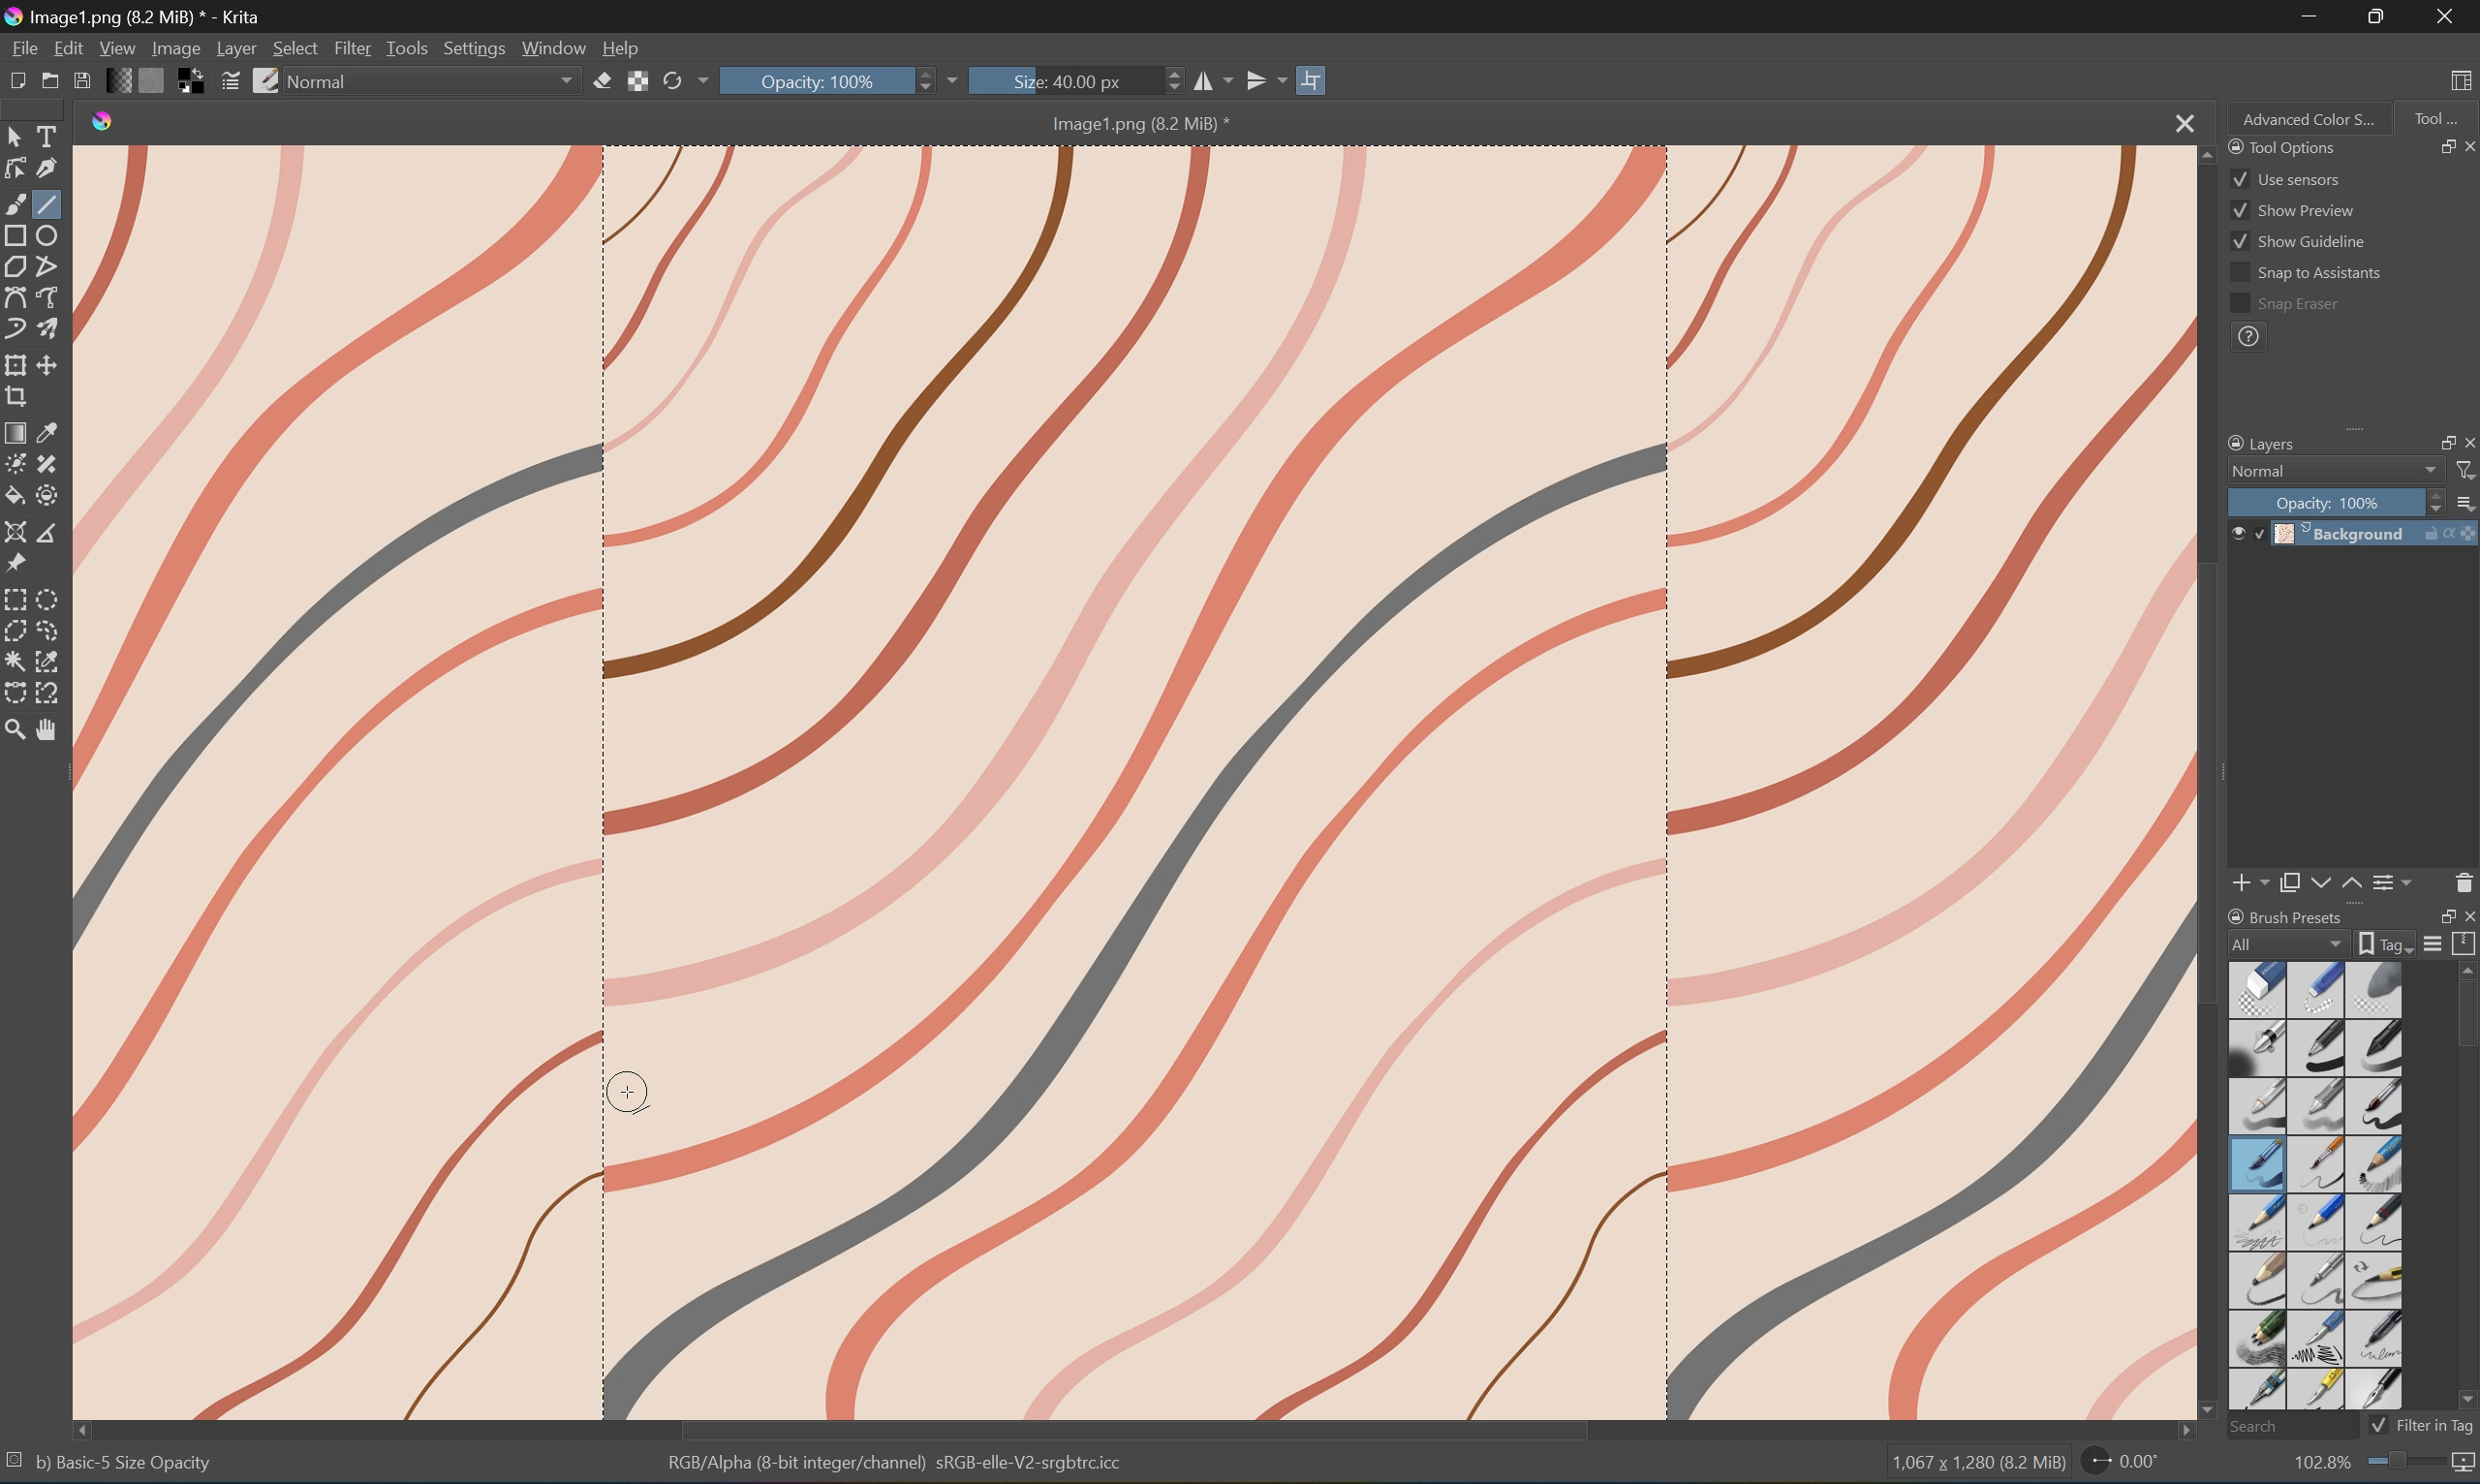  I want to click on Edit brush settings, so click(228, 85).